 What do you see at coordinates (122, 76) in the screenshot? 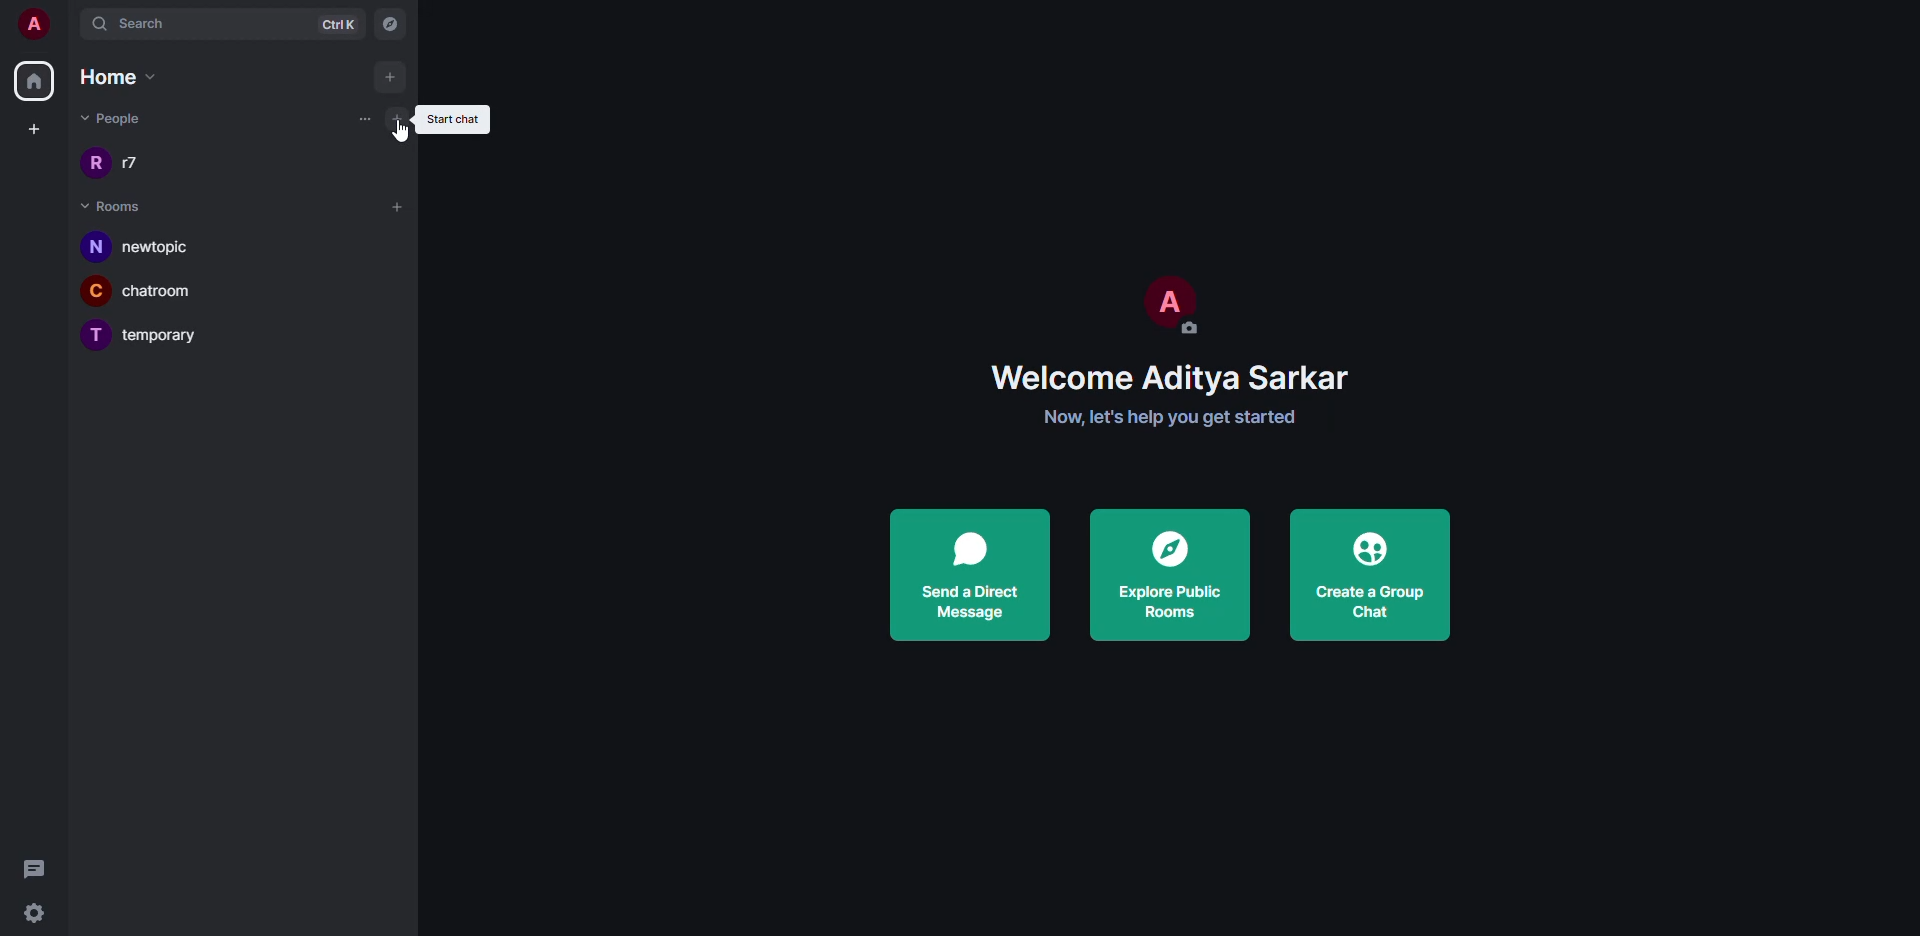
I see `home` at bounding box center [122, 76].